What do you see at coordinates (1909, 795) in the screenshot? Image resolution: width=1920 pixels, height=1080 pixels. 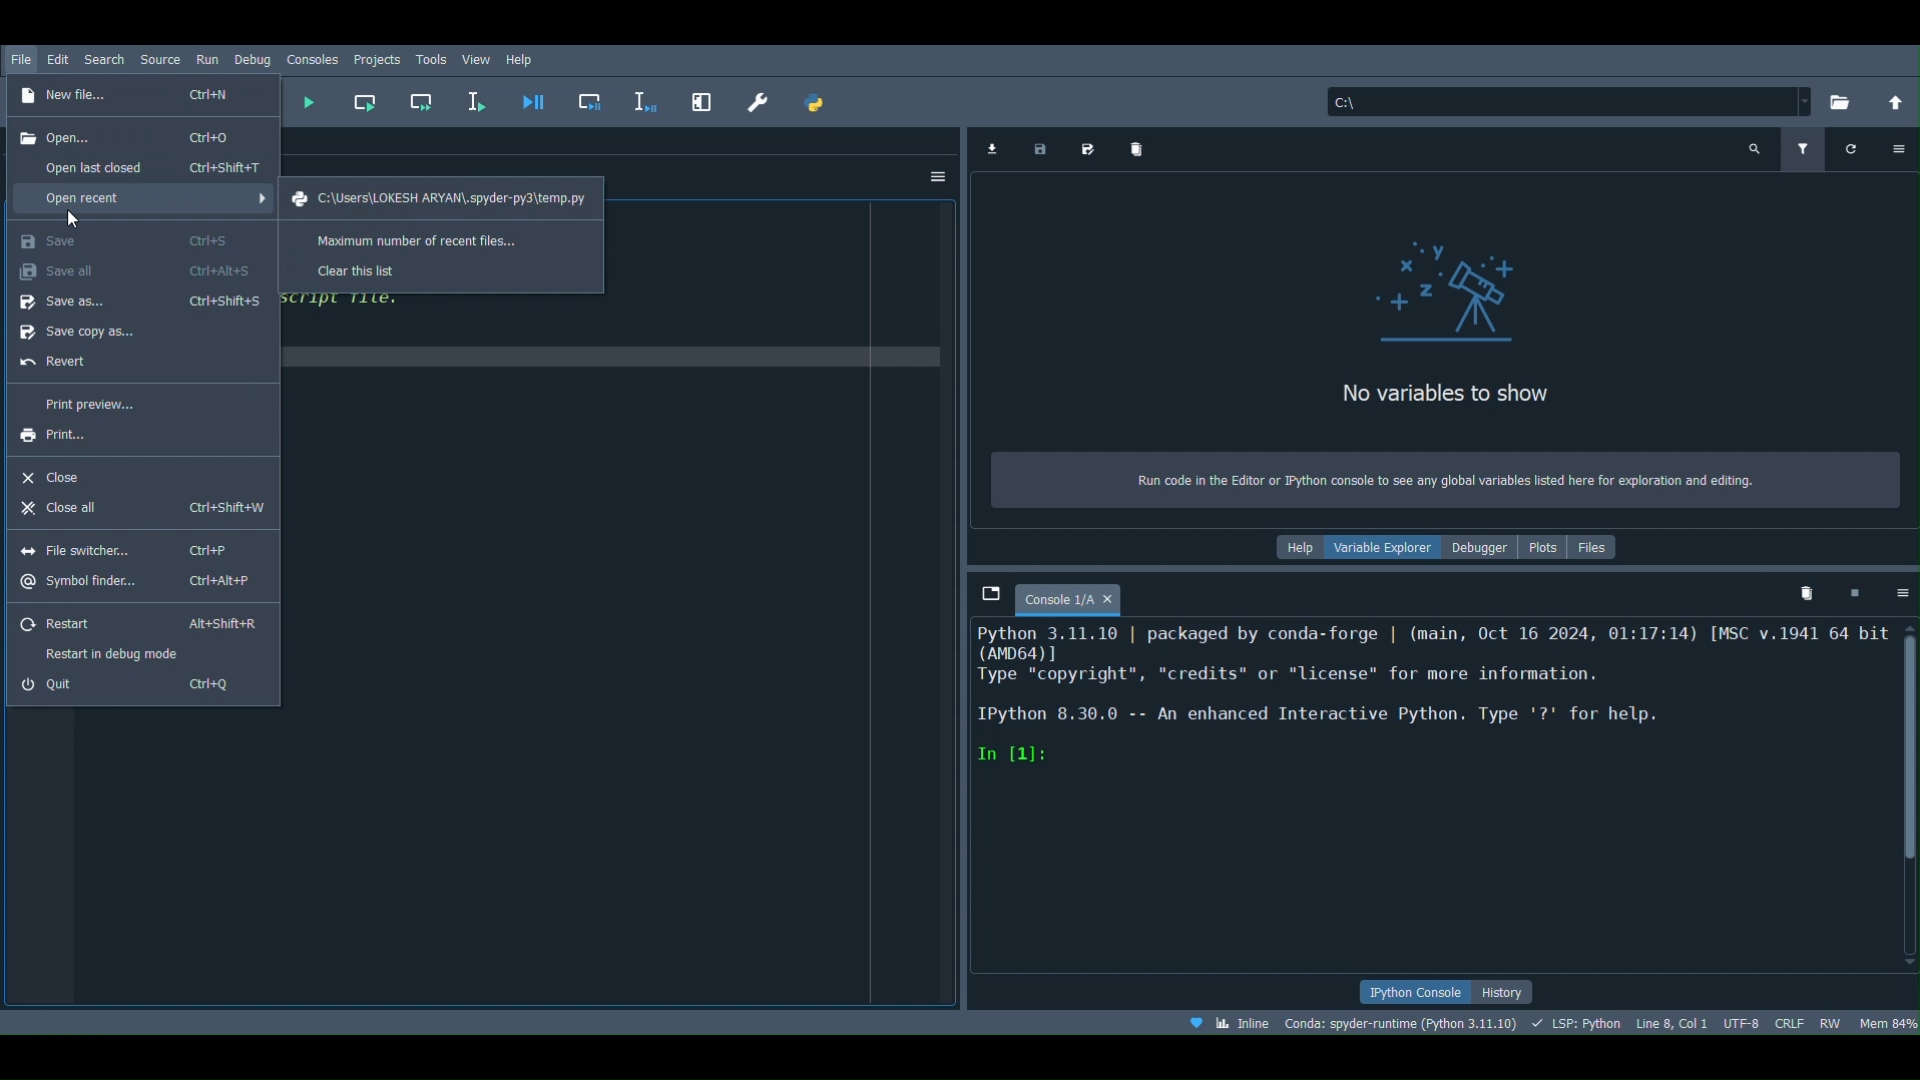 I see `Scrollbar` at bounding box center [1909, 795].